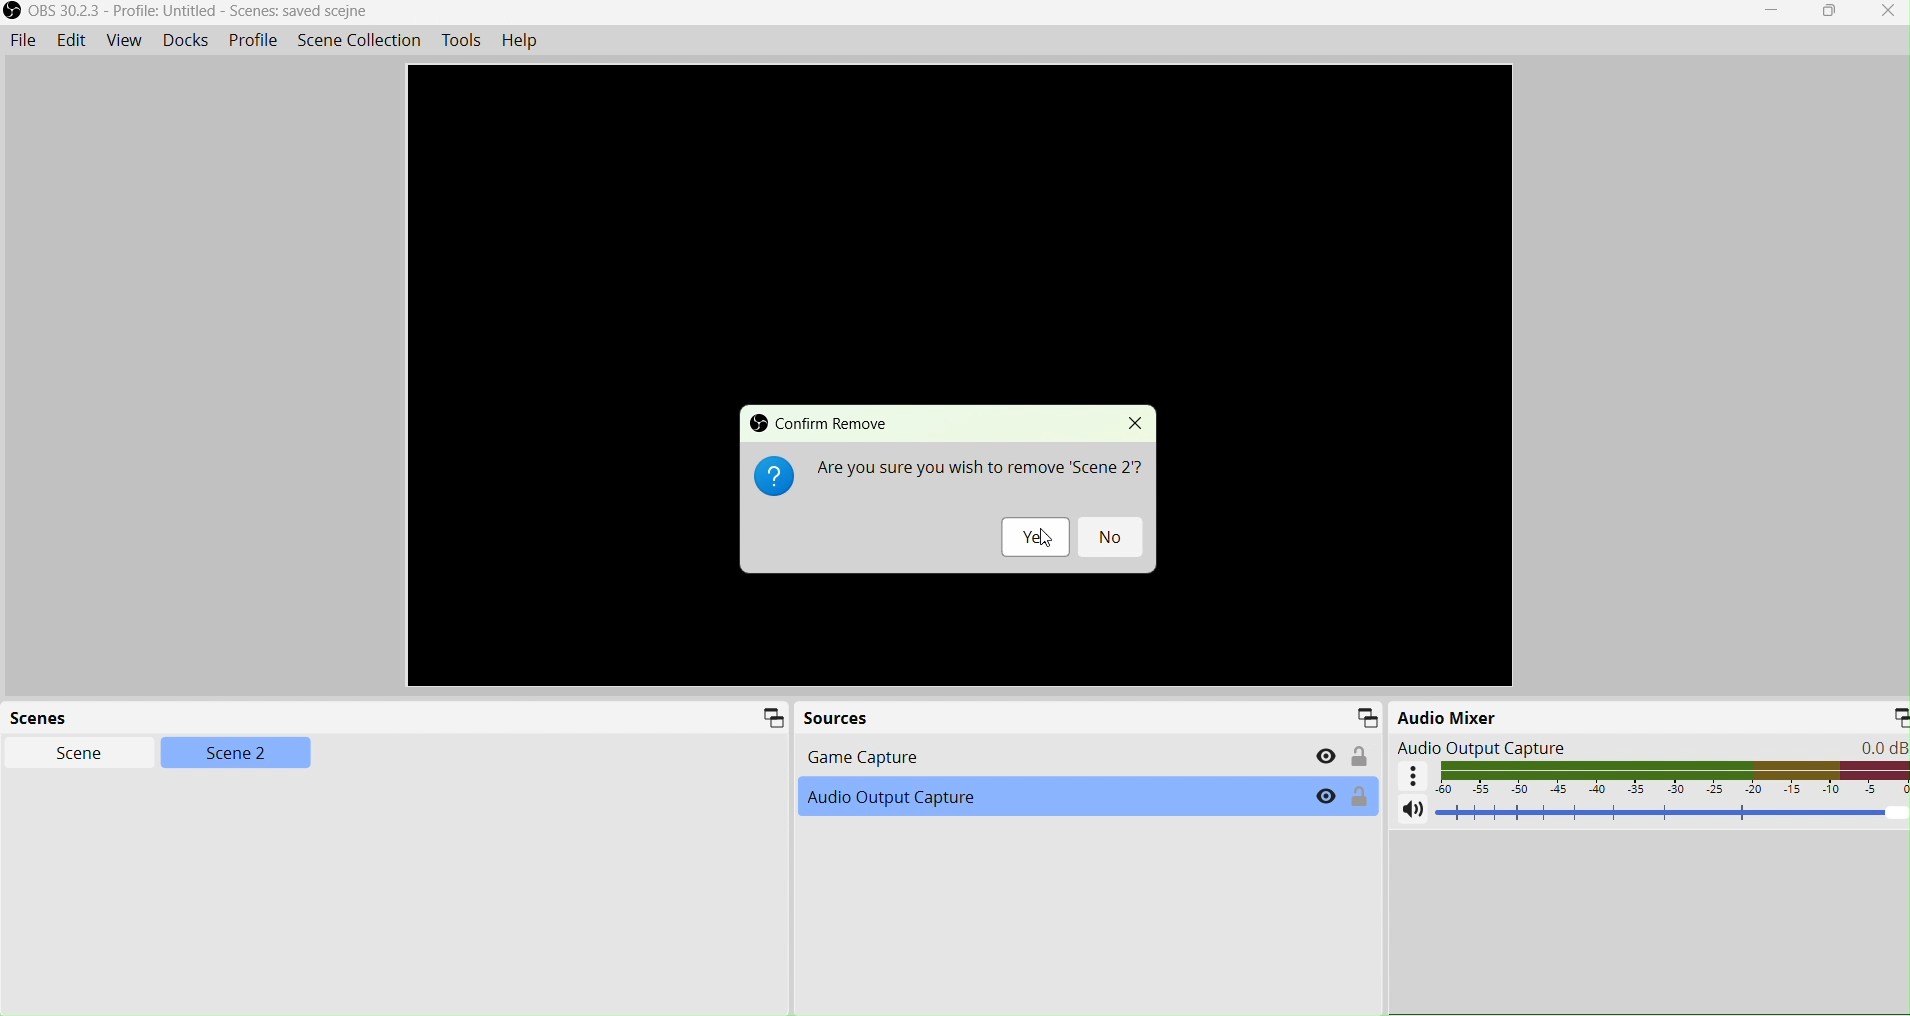 The height and width of the screenshot is (1016, 1910). What do you see at coordinates (1113, 537) in the screenshot?
I see `No` at bounding box center [1113, 537].